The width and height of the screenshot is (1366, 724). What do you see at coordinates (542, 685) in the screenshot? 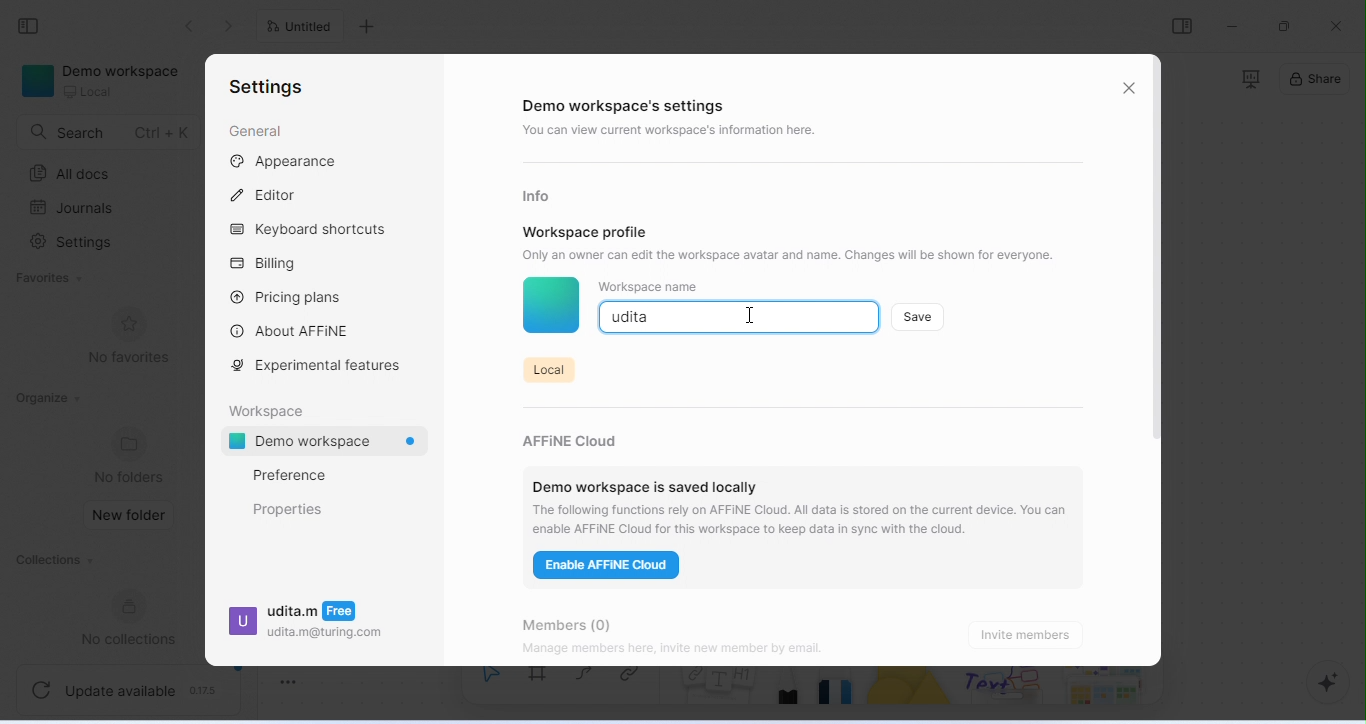
I see `frame` at bounding box center [542, 685].